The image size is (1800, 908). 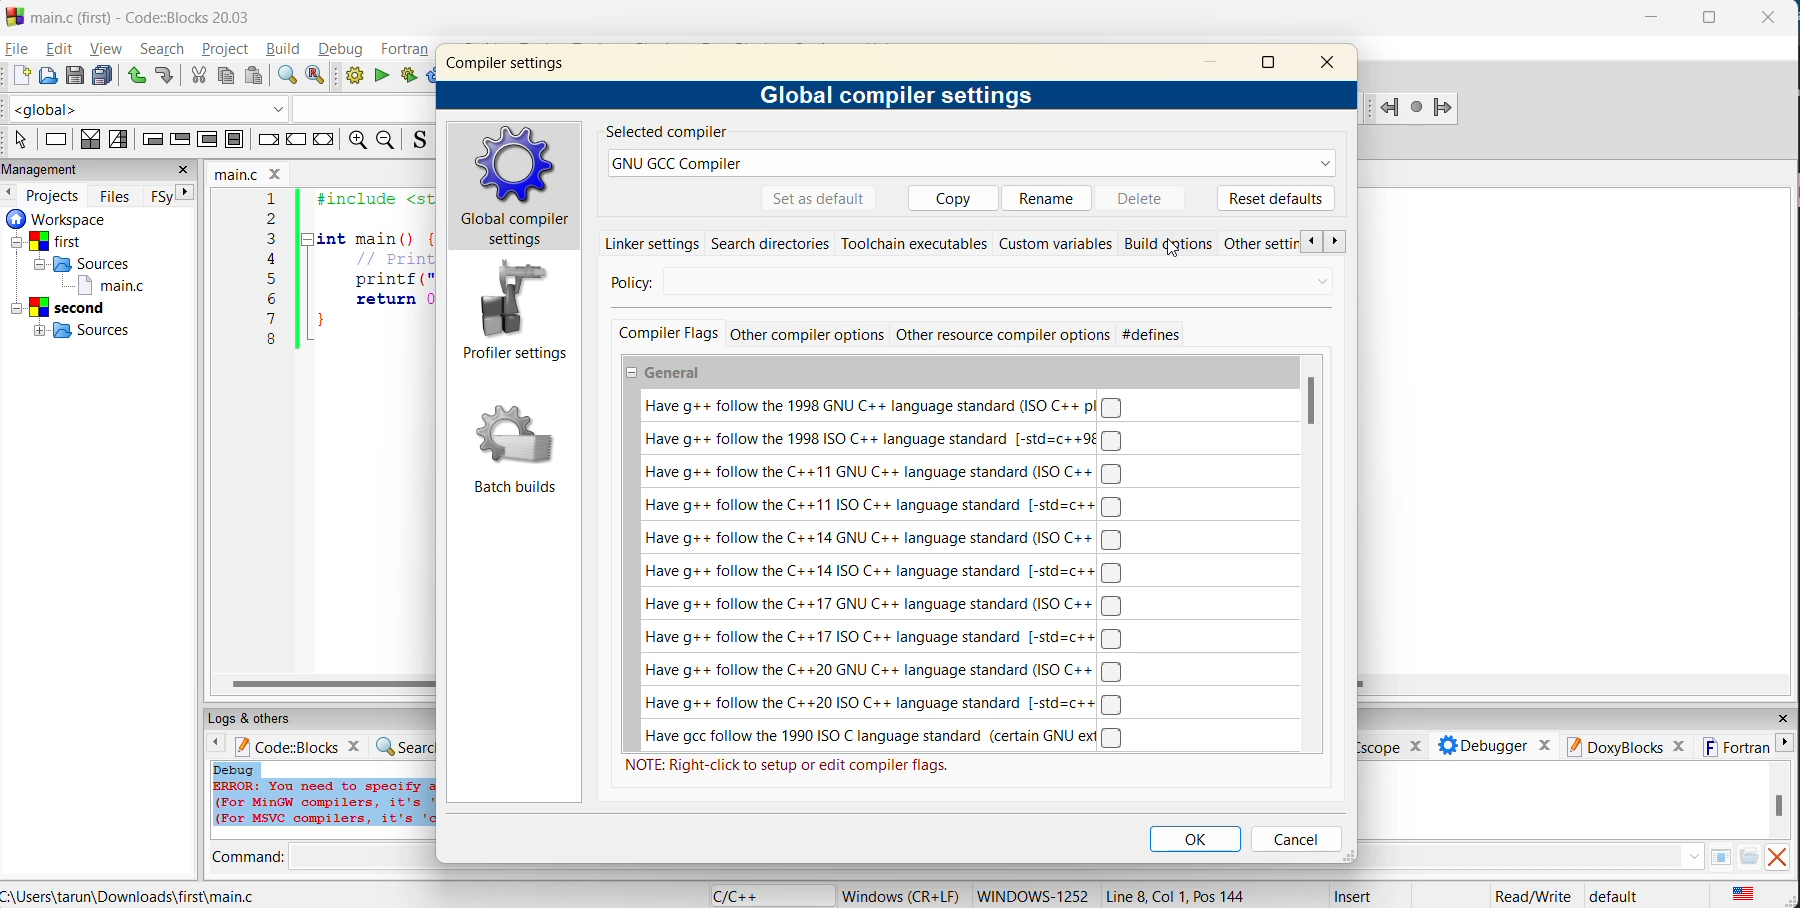 What do you see at coordinates (1058, 244) in the screenshot?
I see `custom variables` at bounding box center [1058, 244].